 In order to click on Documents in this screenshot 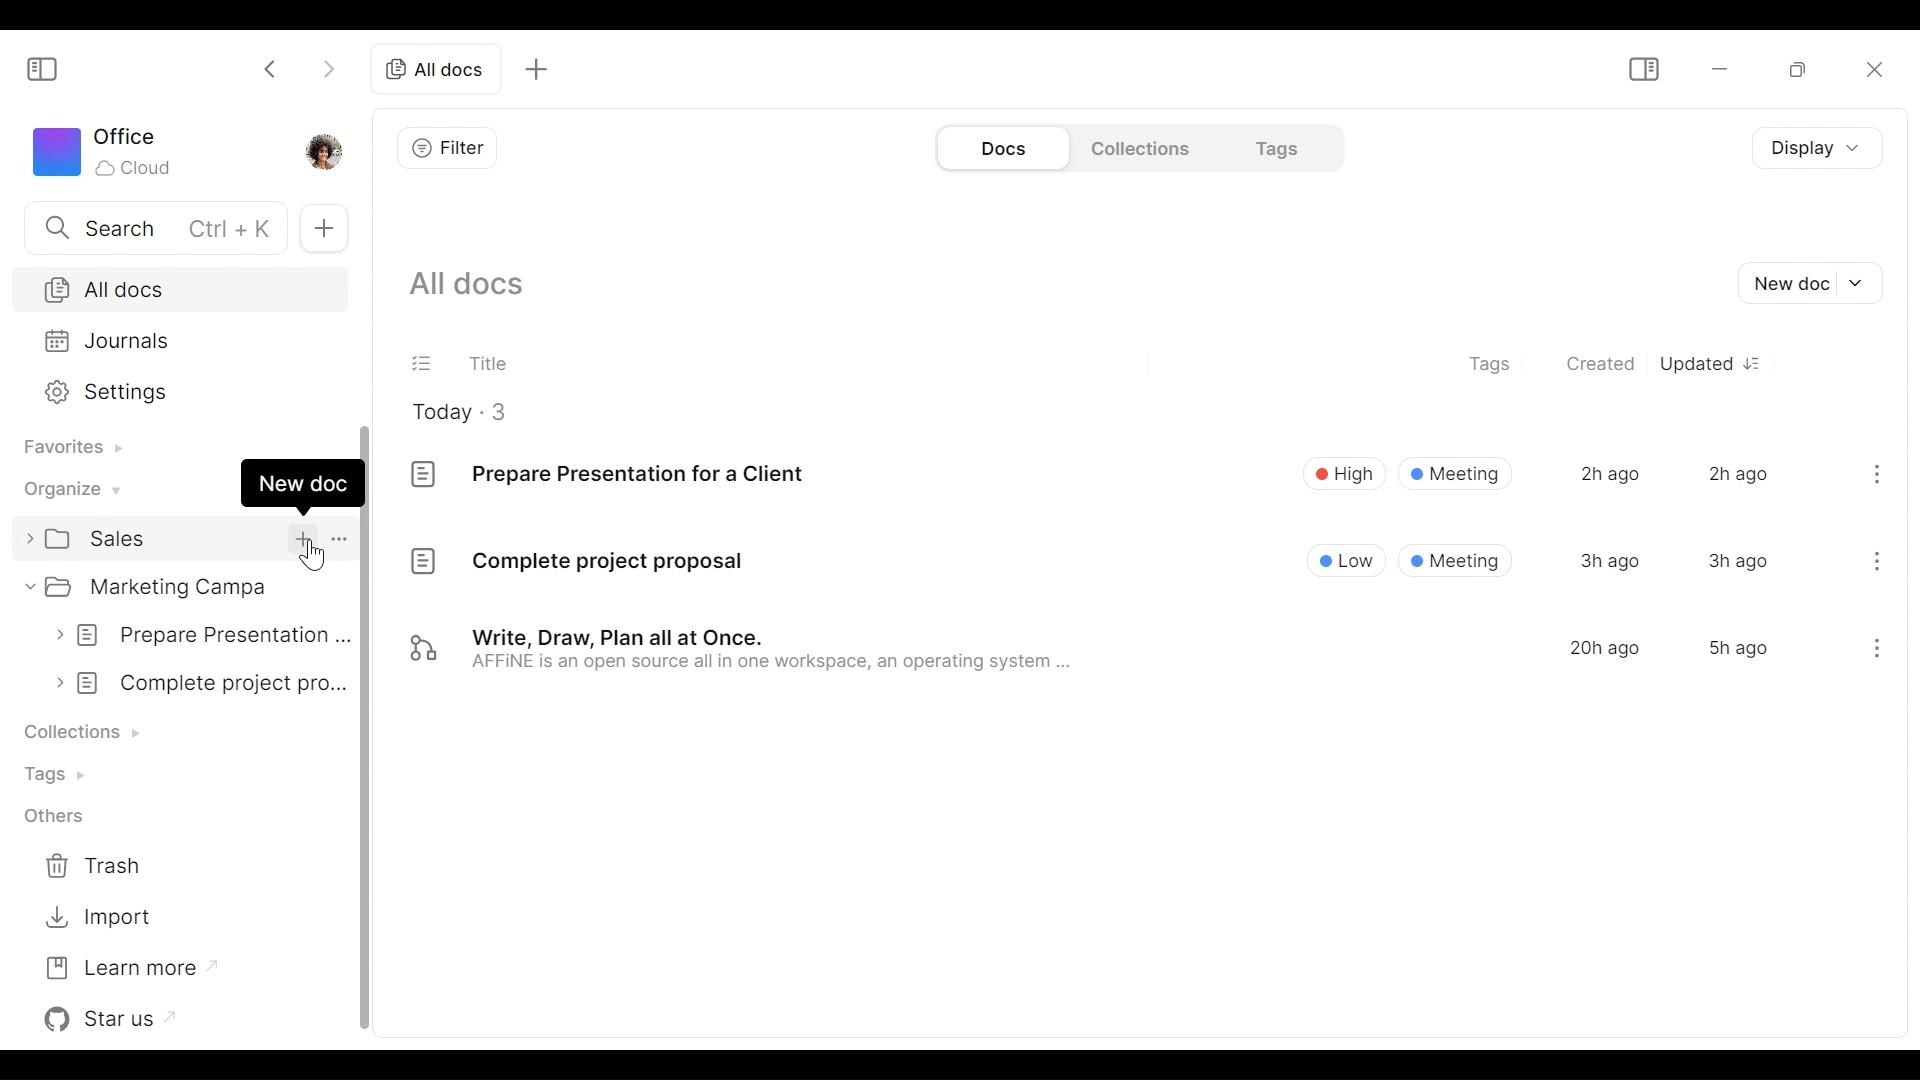, I will do `click(1001, 148)`.